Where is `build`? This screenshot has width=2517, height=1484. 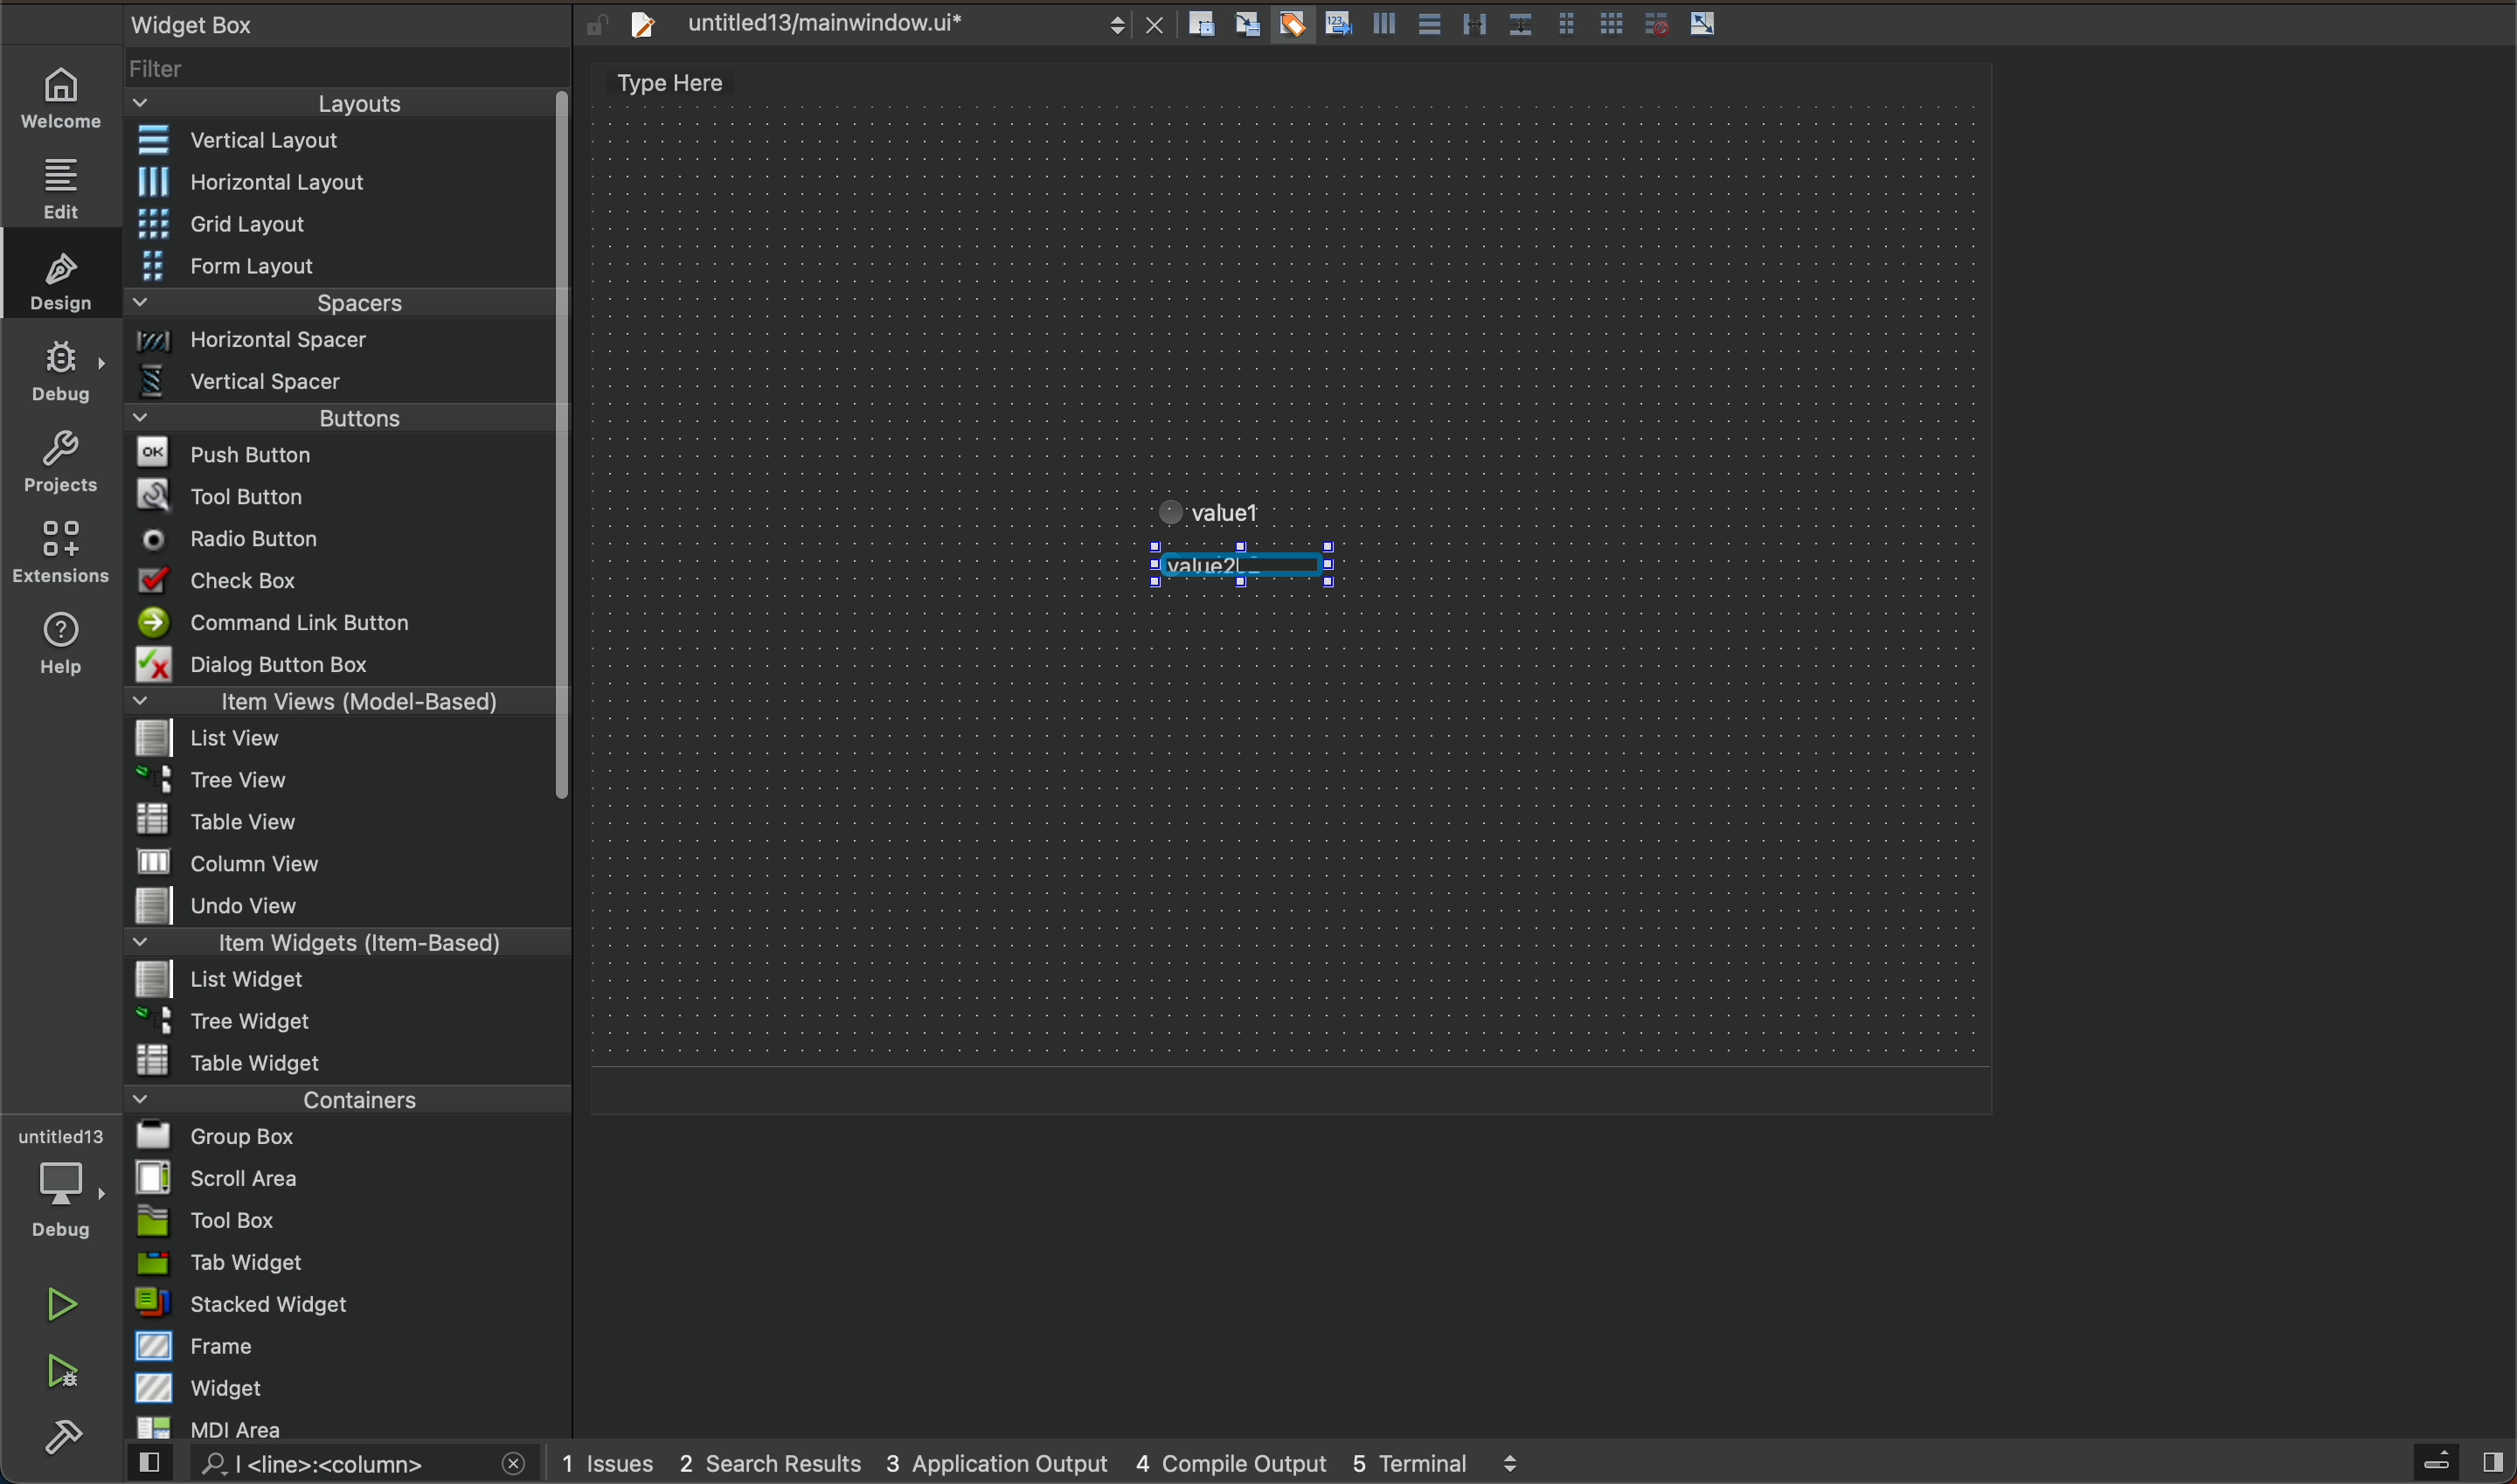
build is located at coordinates (63, 1439).